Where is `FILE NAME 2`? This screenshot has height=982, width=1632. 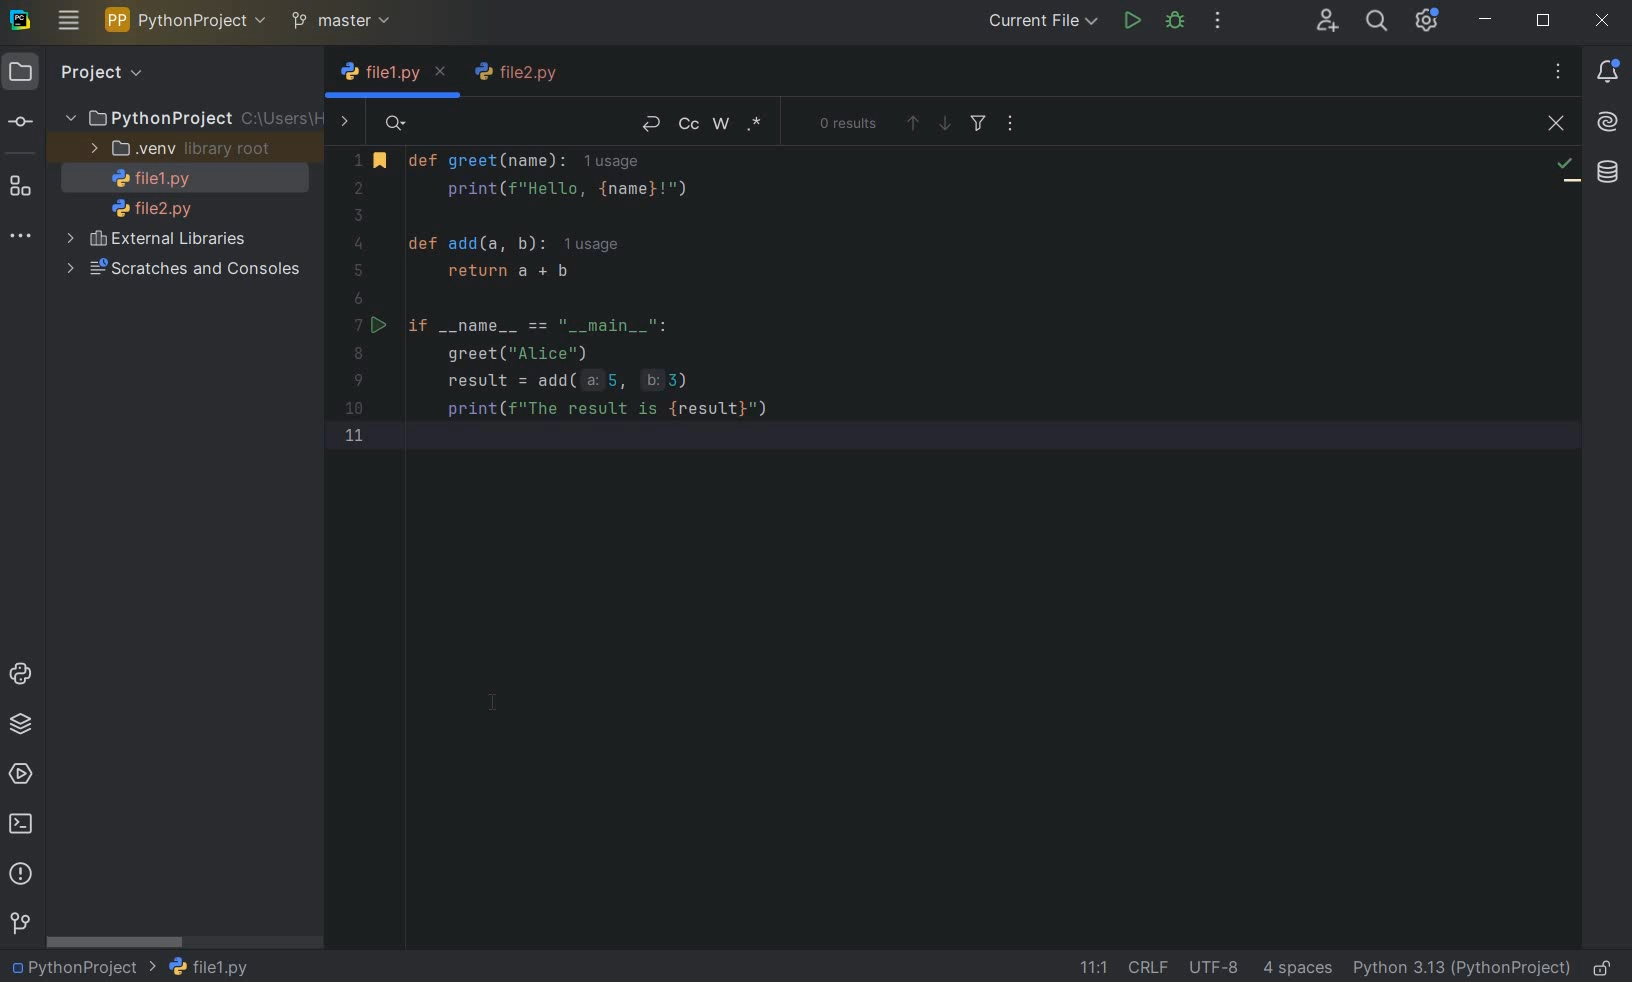 FILE NAME 2 is located at coordinates (142, 210).